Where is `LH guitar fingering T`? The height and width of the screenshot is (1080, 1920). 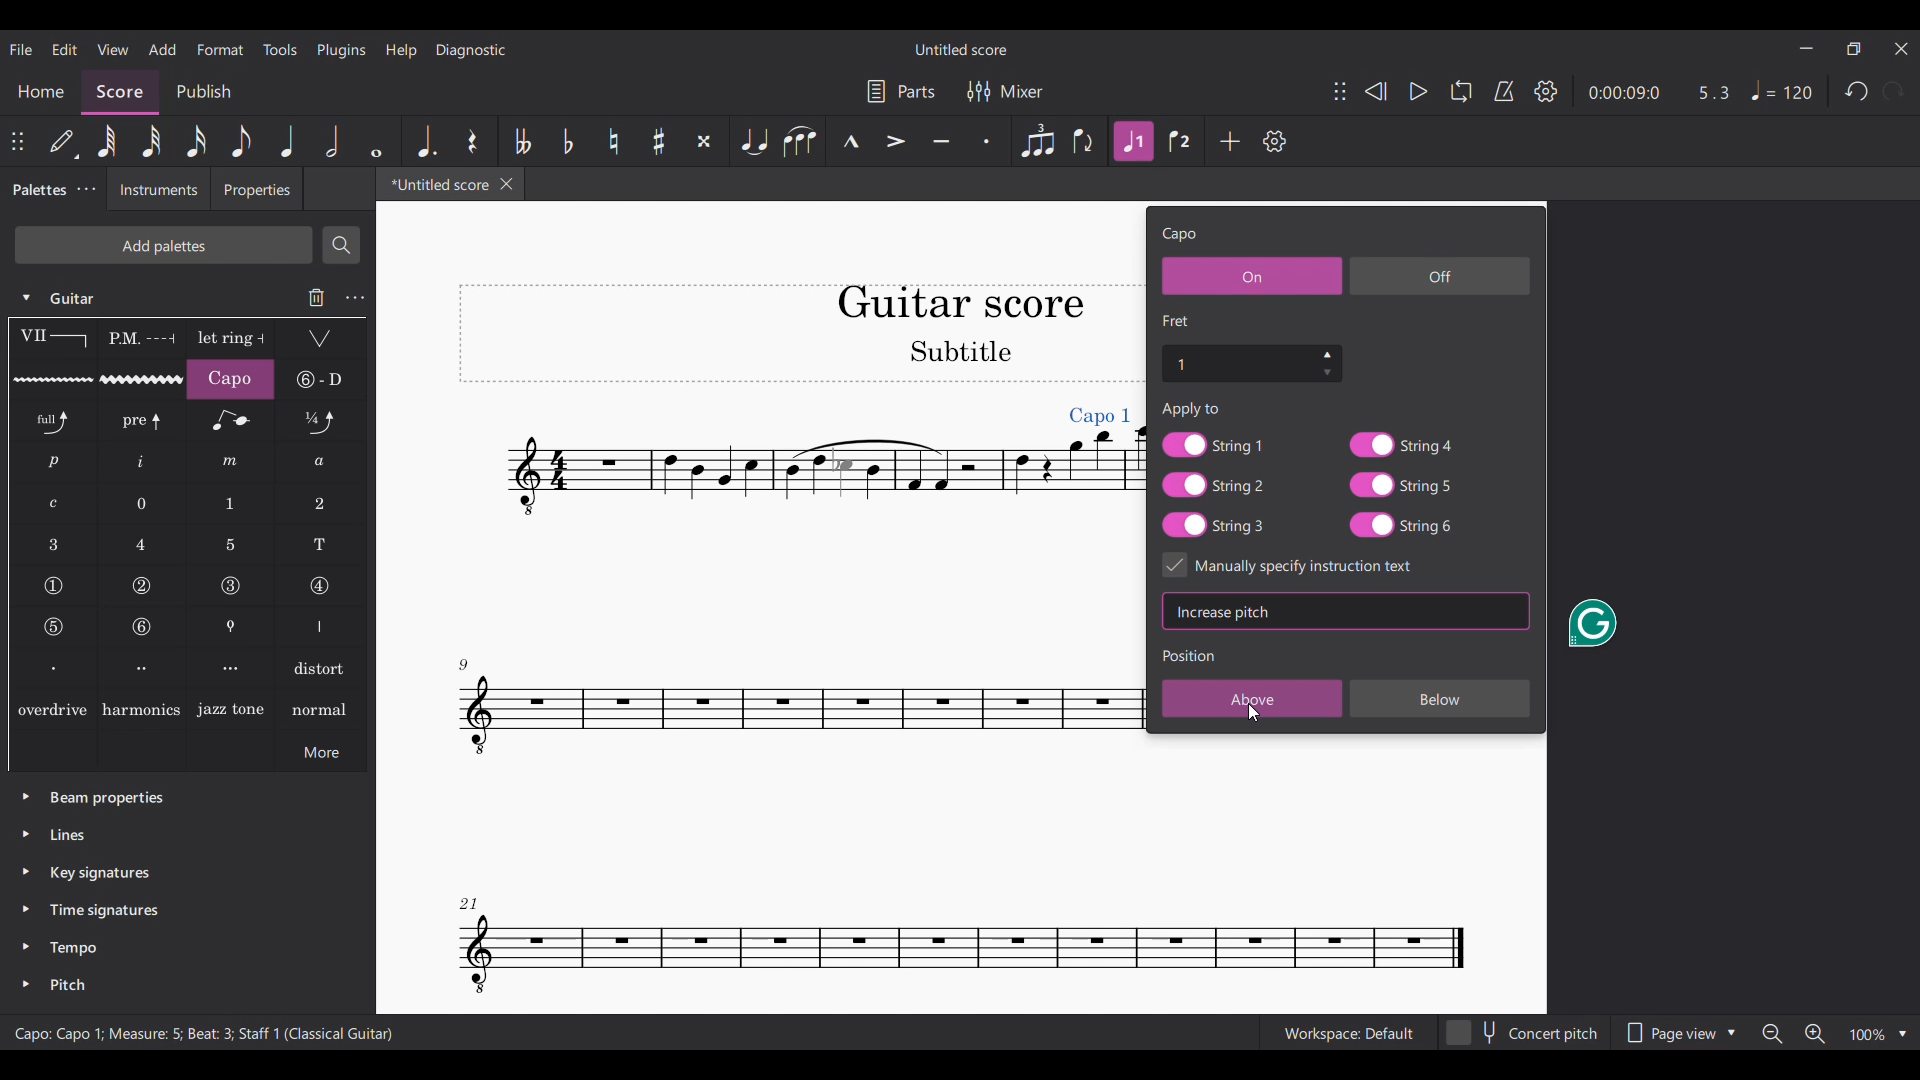
LH guitar fingering T is located at coordinates (321, 545).